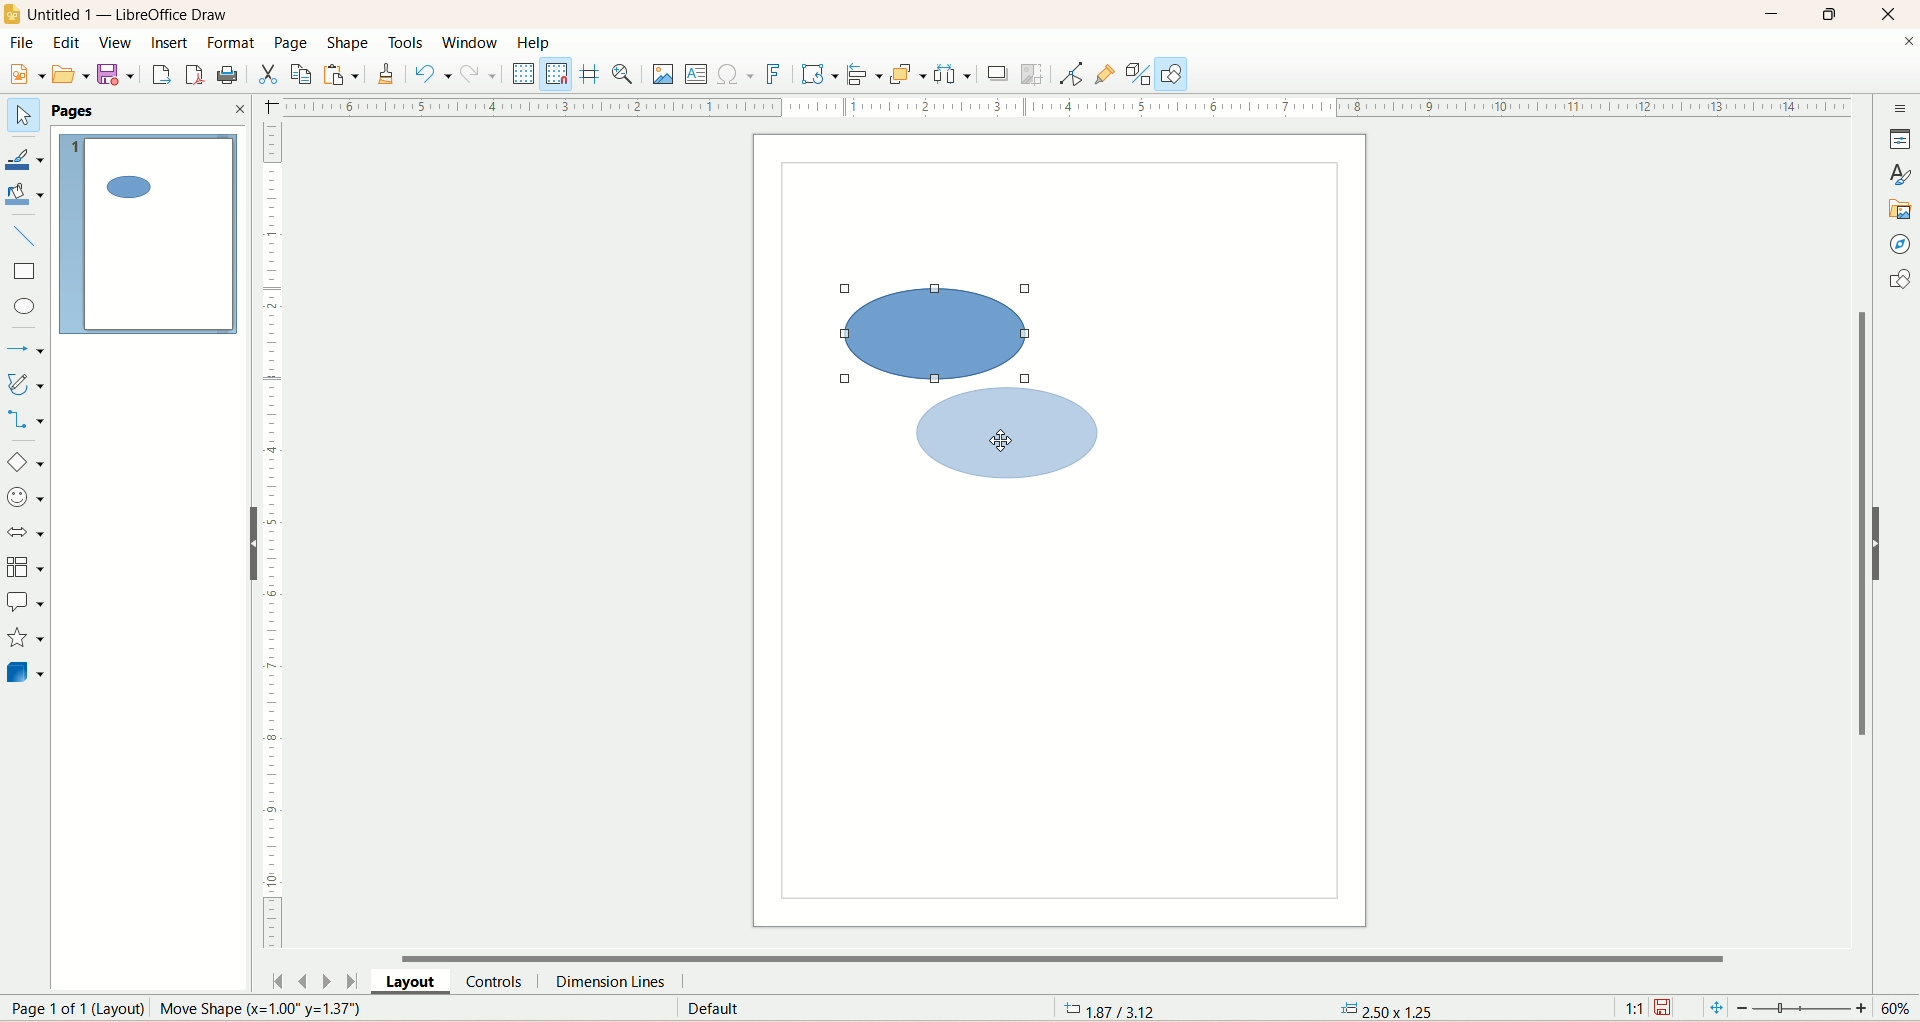 The height and width of the screenshot is (1022, 1920). What do you see at coordinates (538, 45) in the screenshot?
I see `help` at bounding box center [538, 45].